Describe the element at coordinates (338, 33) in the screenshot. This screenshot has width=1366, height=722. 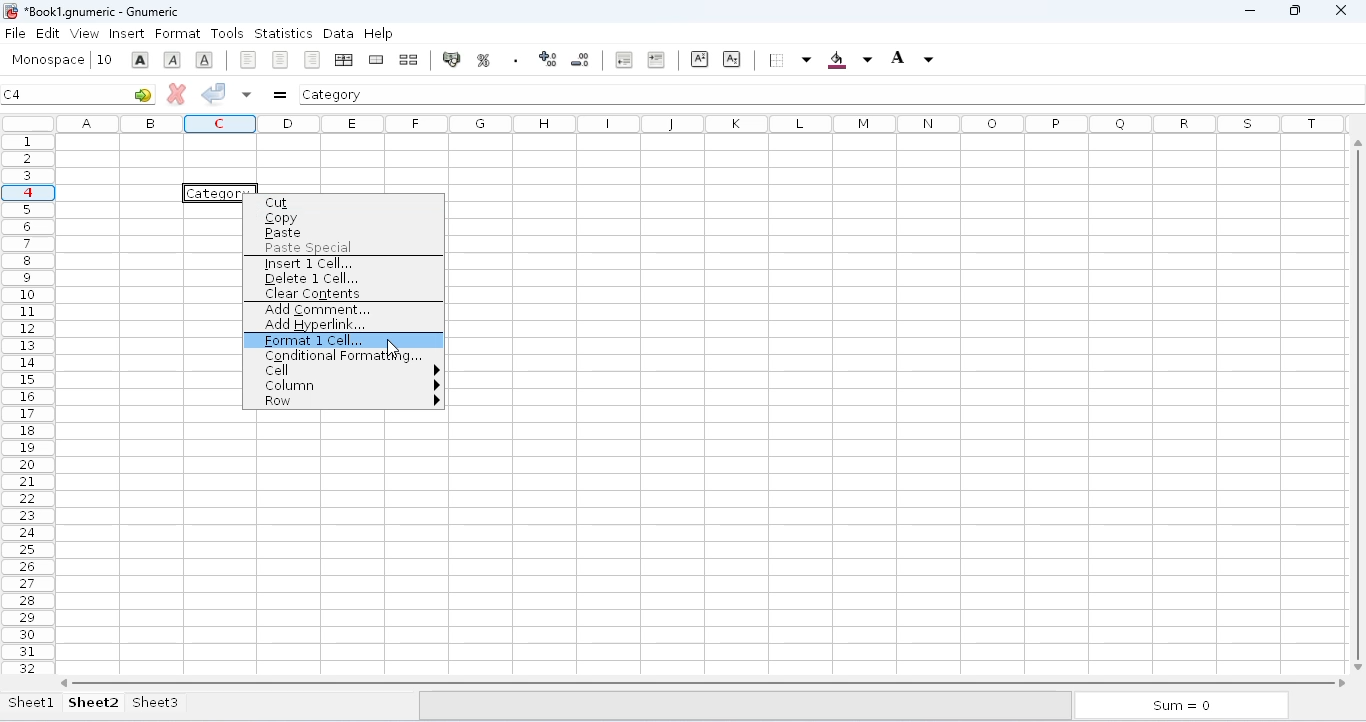
I see `data` at that location.